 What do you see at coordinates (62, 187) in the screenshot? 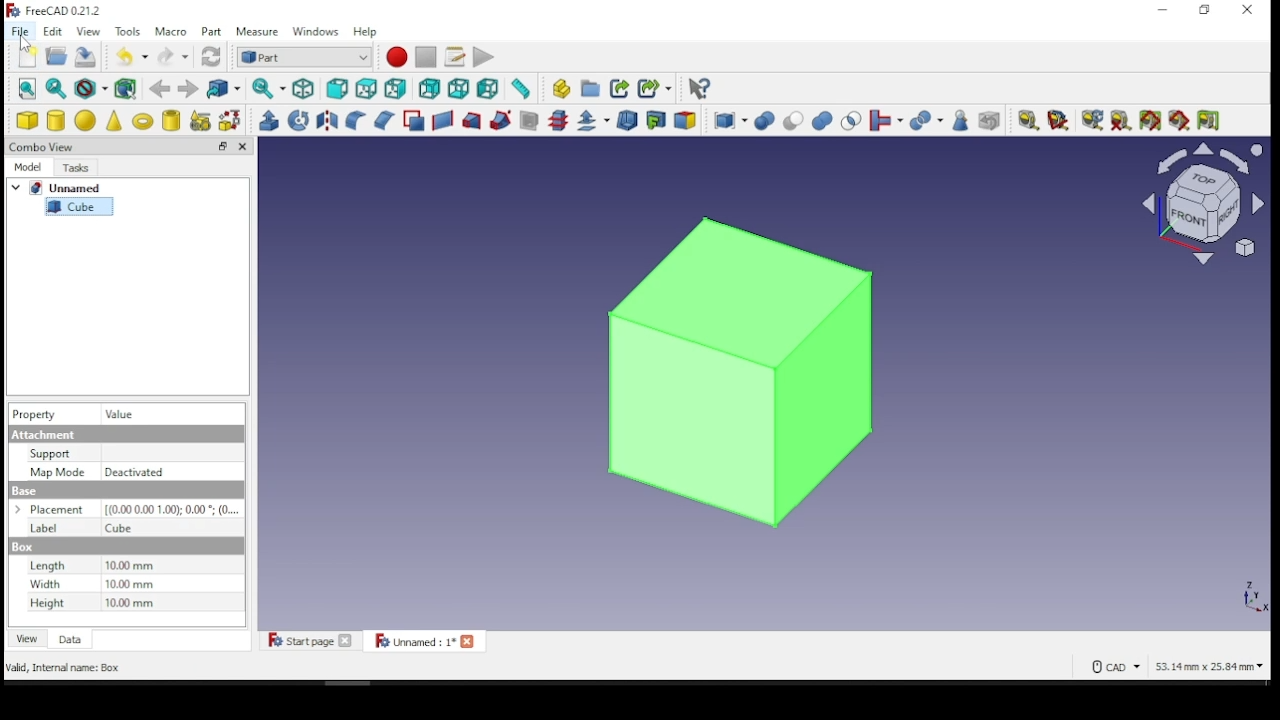
I see `unnamed` at bounding box center [62, 187].